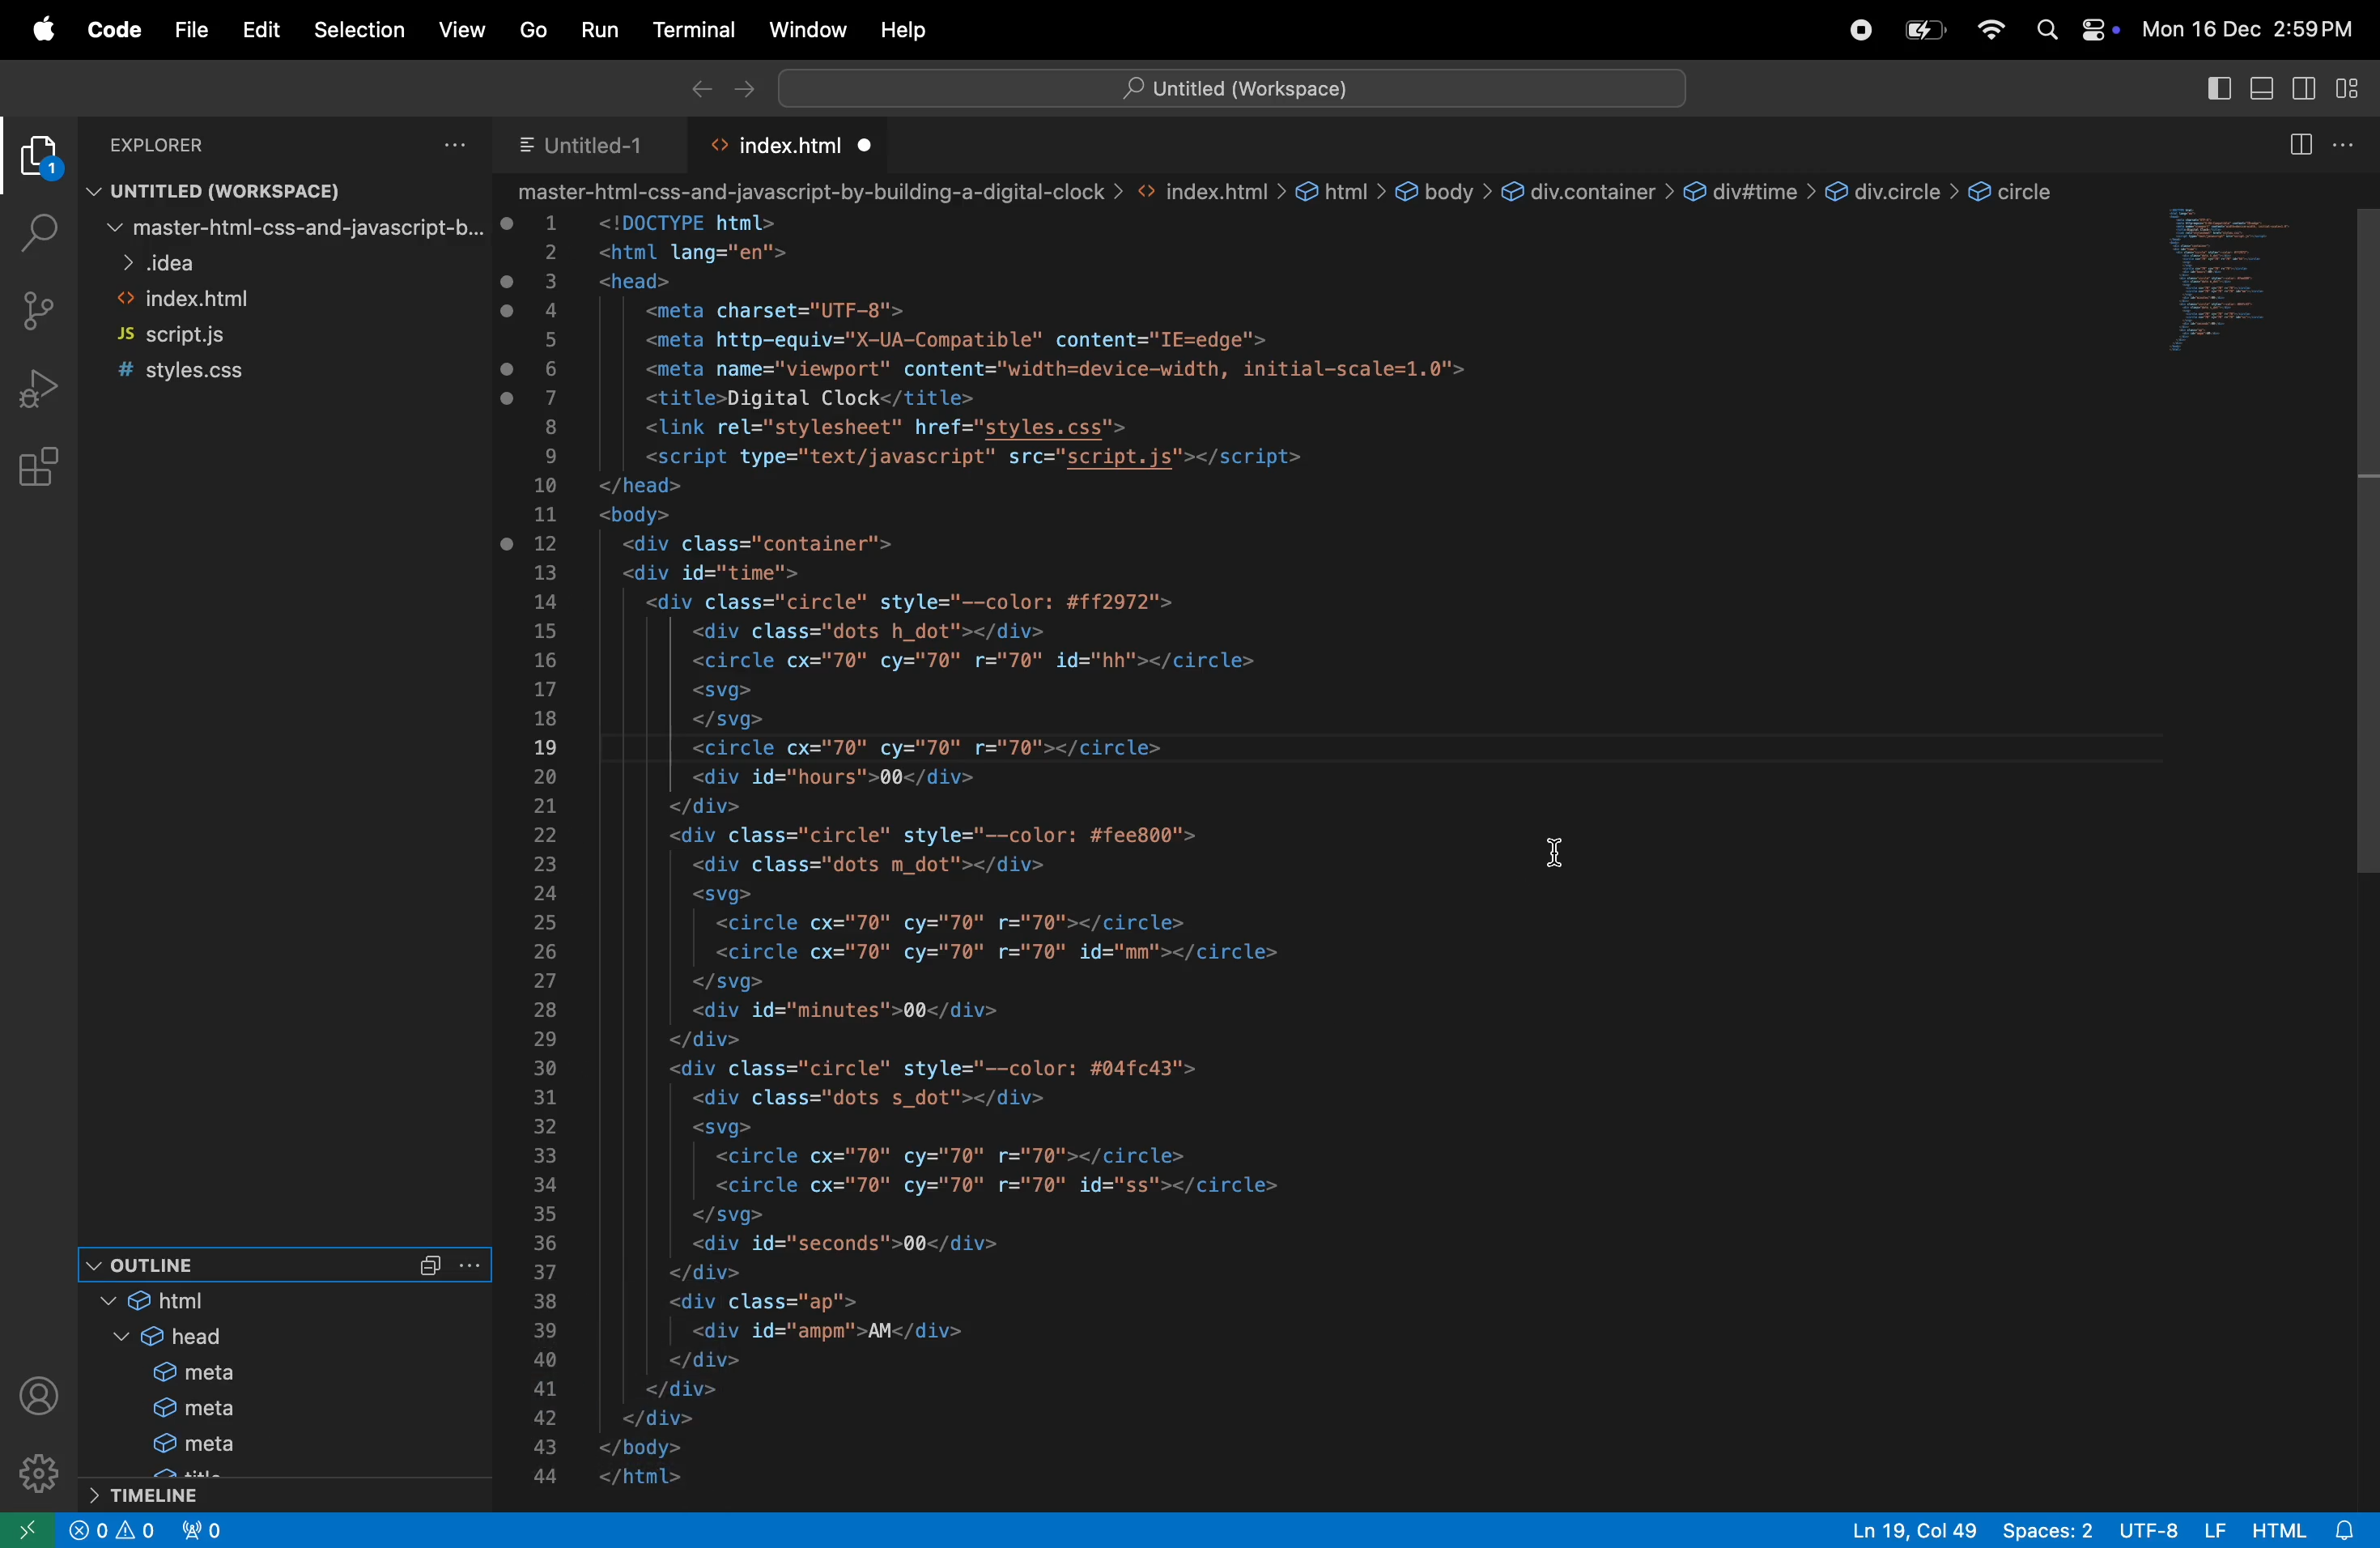 Image resolution: width=2380 pixels, height=1548 pixels. What do you see at coordinates (2098, 33) in the screenshot?
I see `apple widgets` at bounding box center [2098, 33].